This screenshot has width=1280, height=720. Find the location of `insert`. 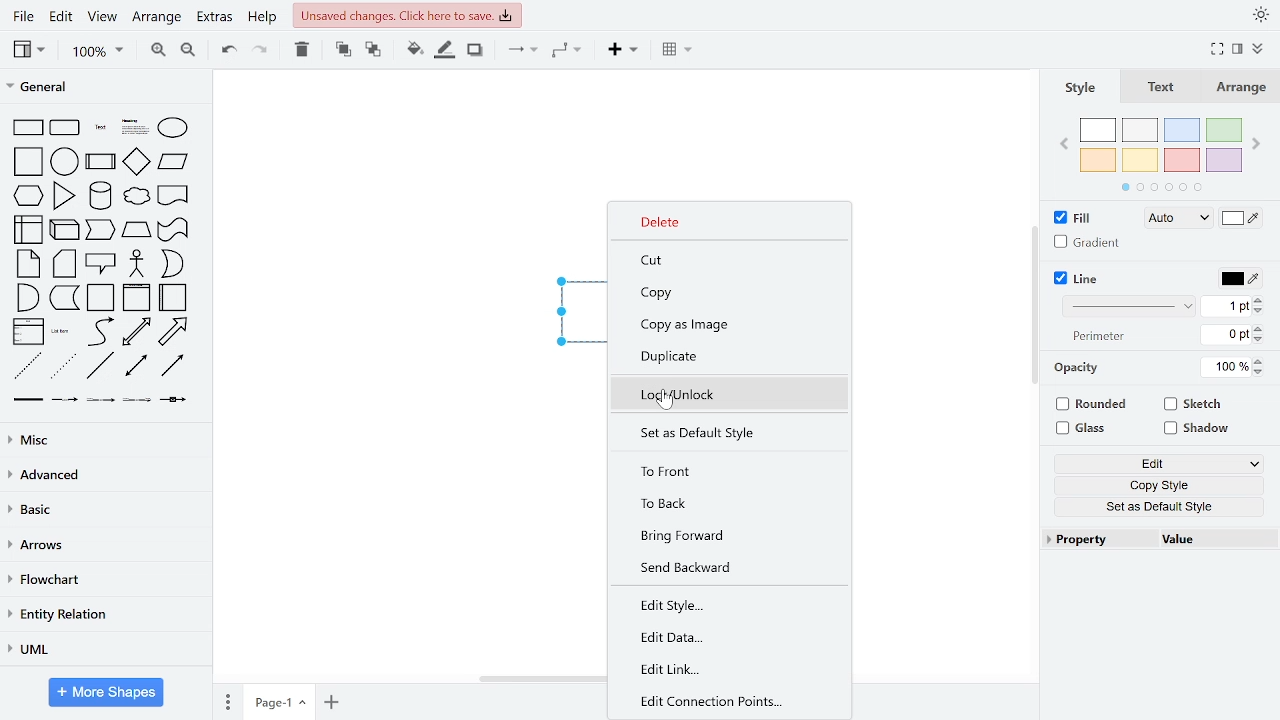

insert is located at coordinates (624, 50).